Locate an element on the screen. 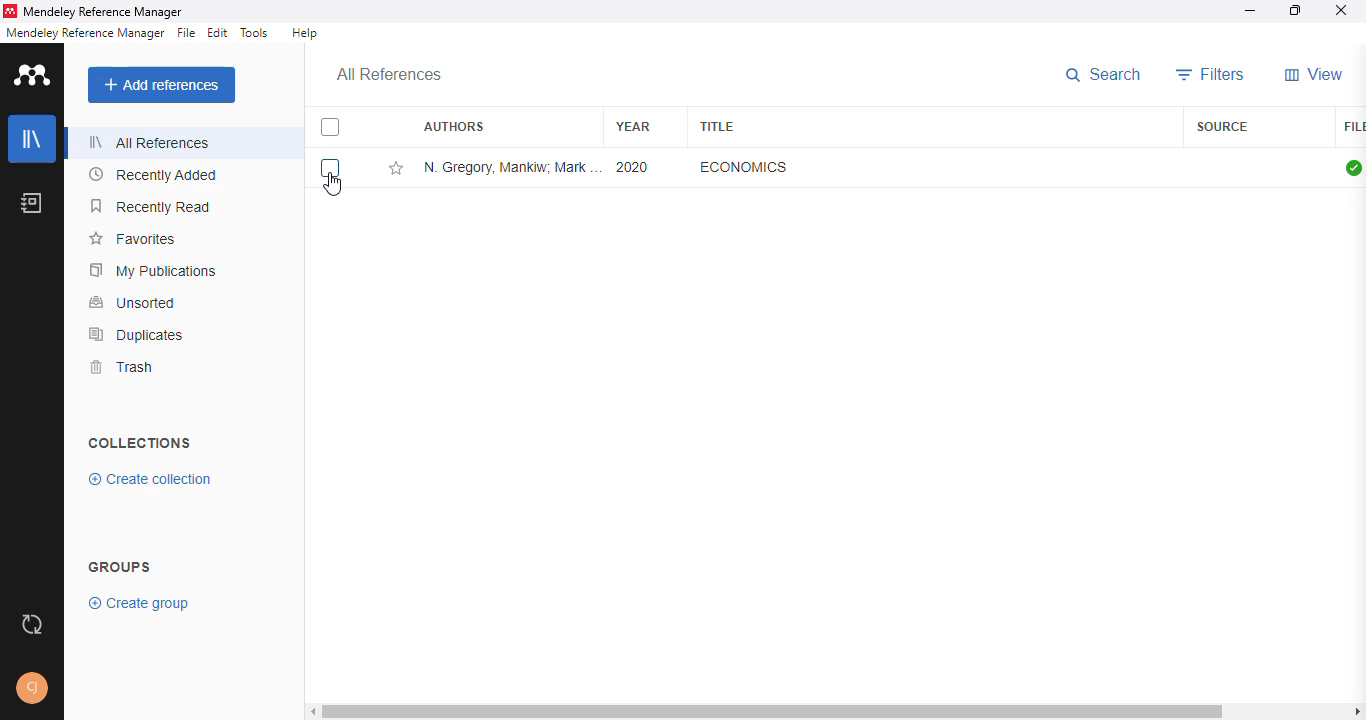  all files downloaded is located at coordinates (1353, 168).